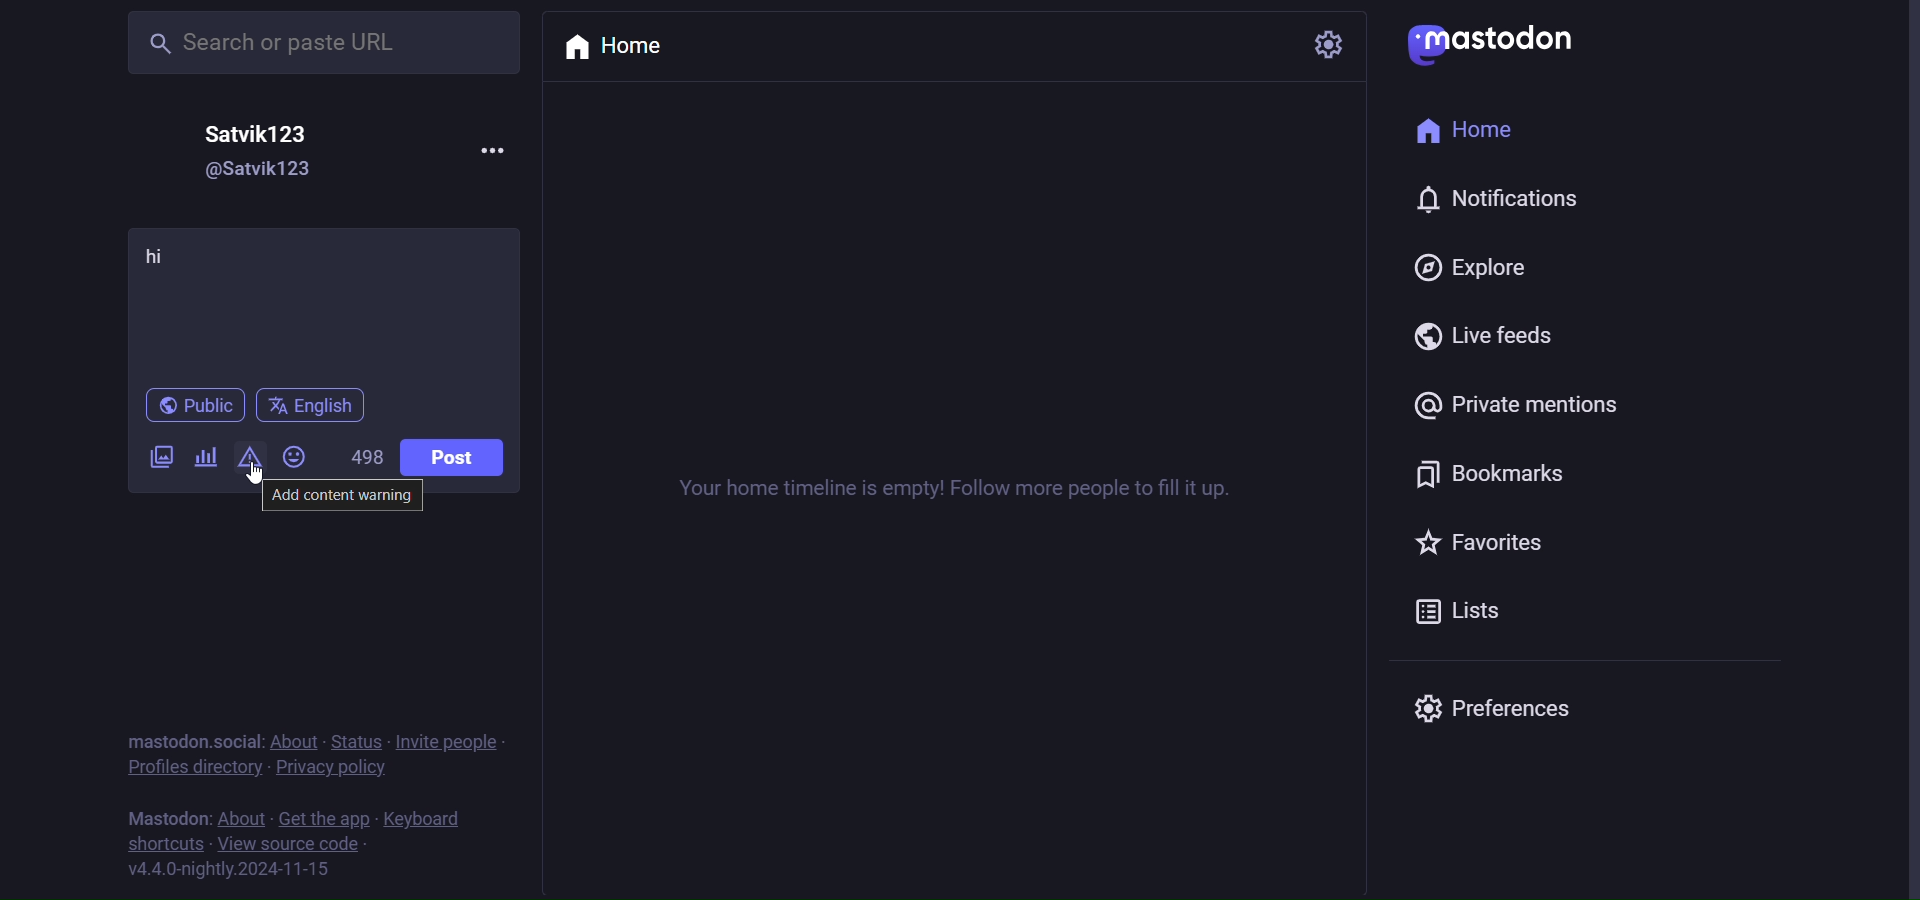 The width and height of the screenshot is (1920, 900). I want to click on mastodon, so click(1496, 40).